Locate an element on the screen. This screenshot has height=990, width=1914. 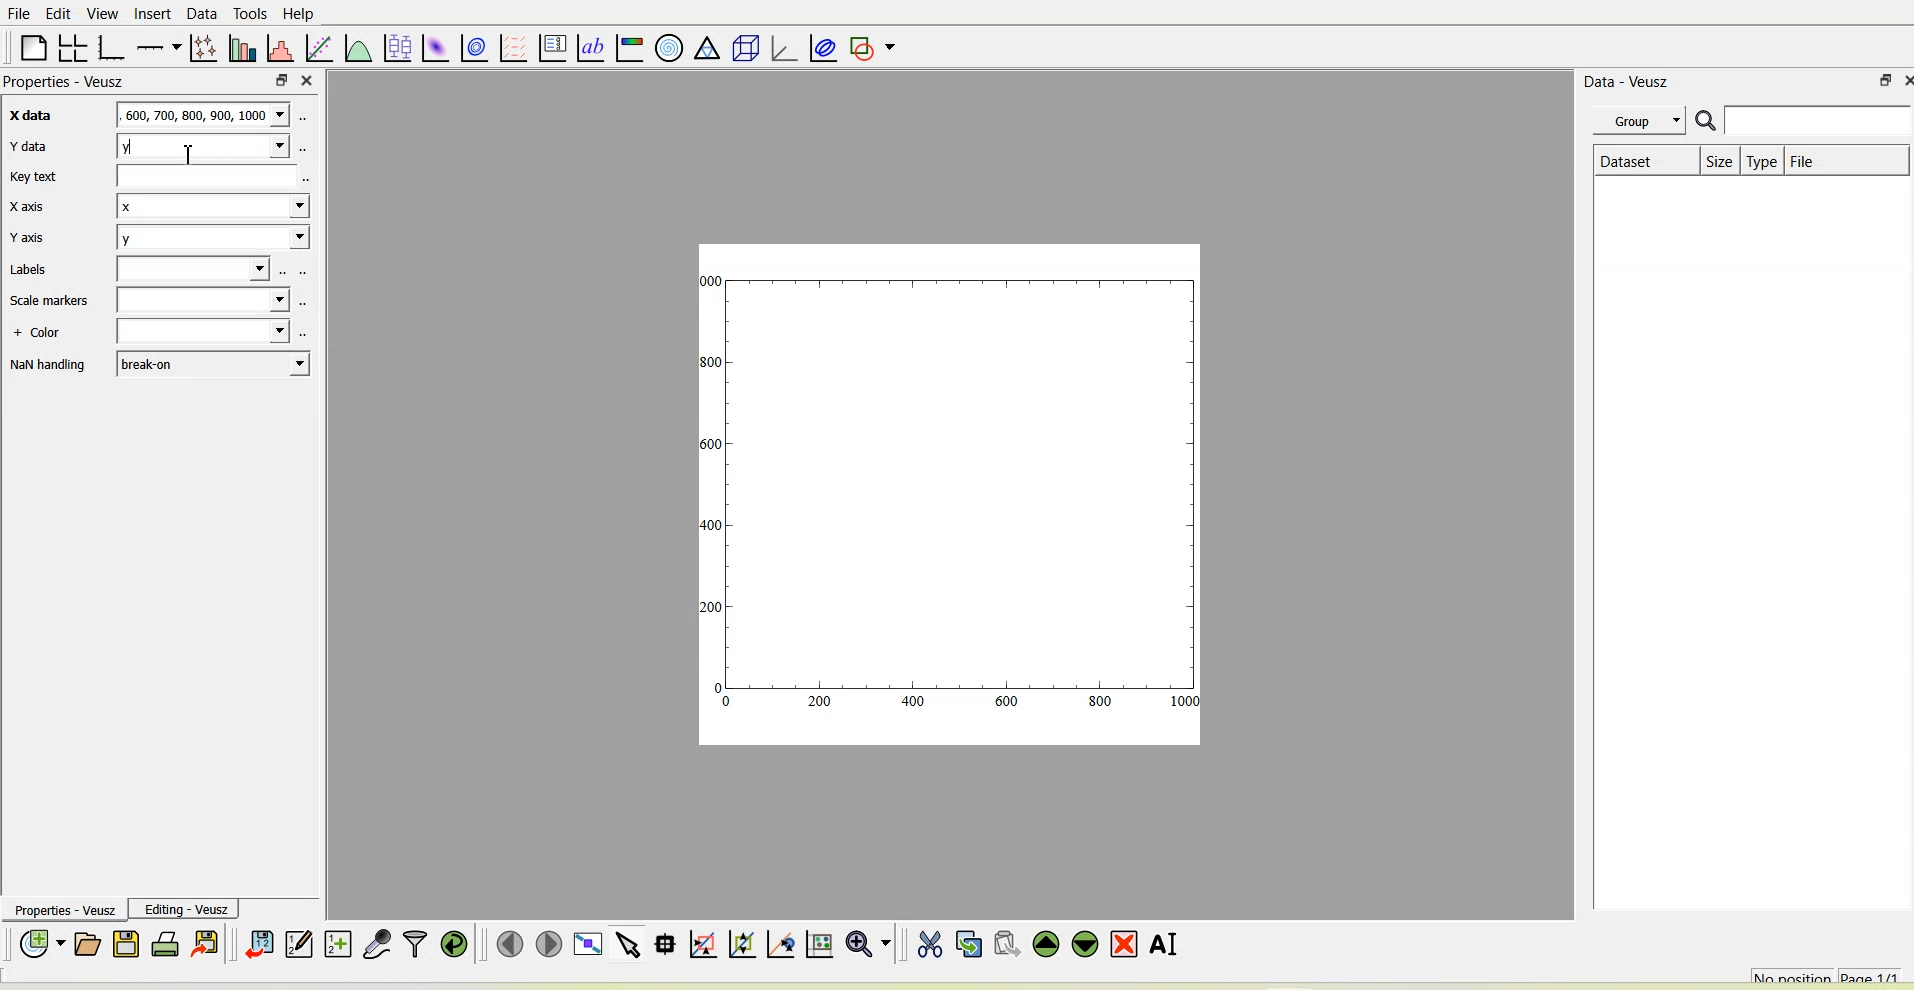
select using dataset browser is located at coordinates (303, 147).